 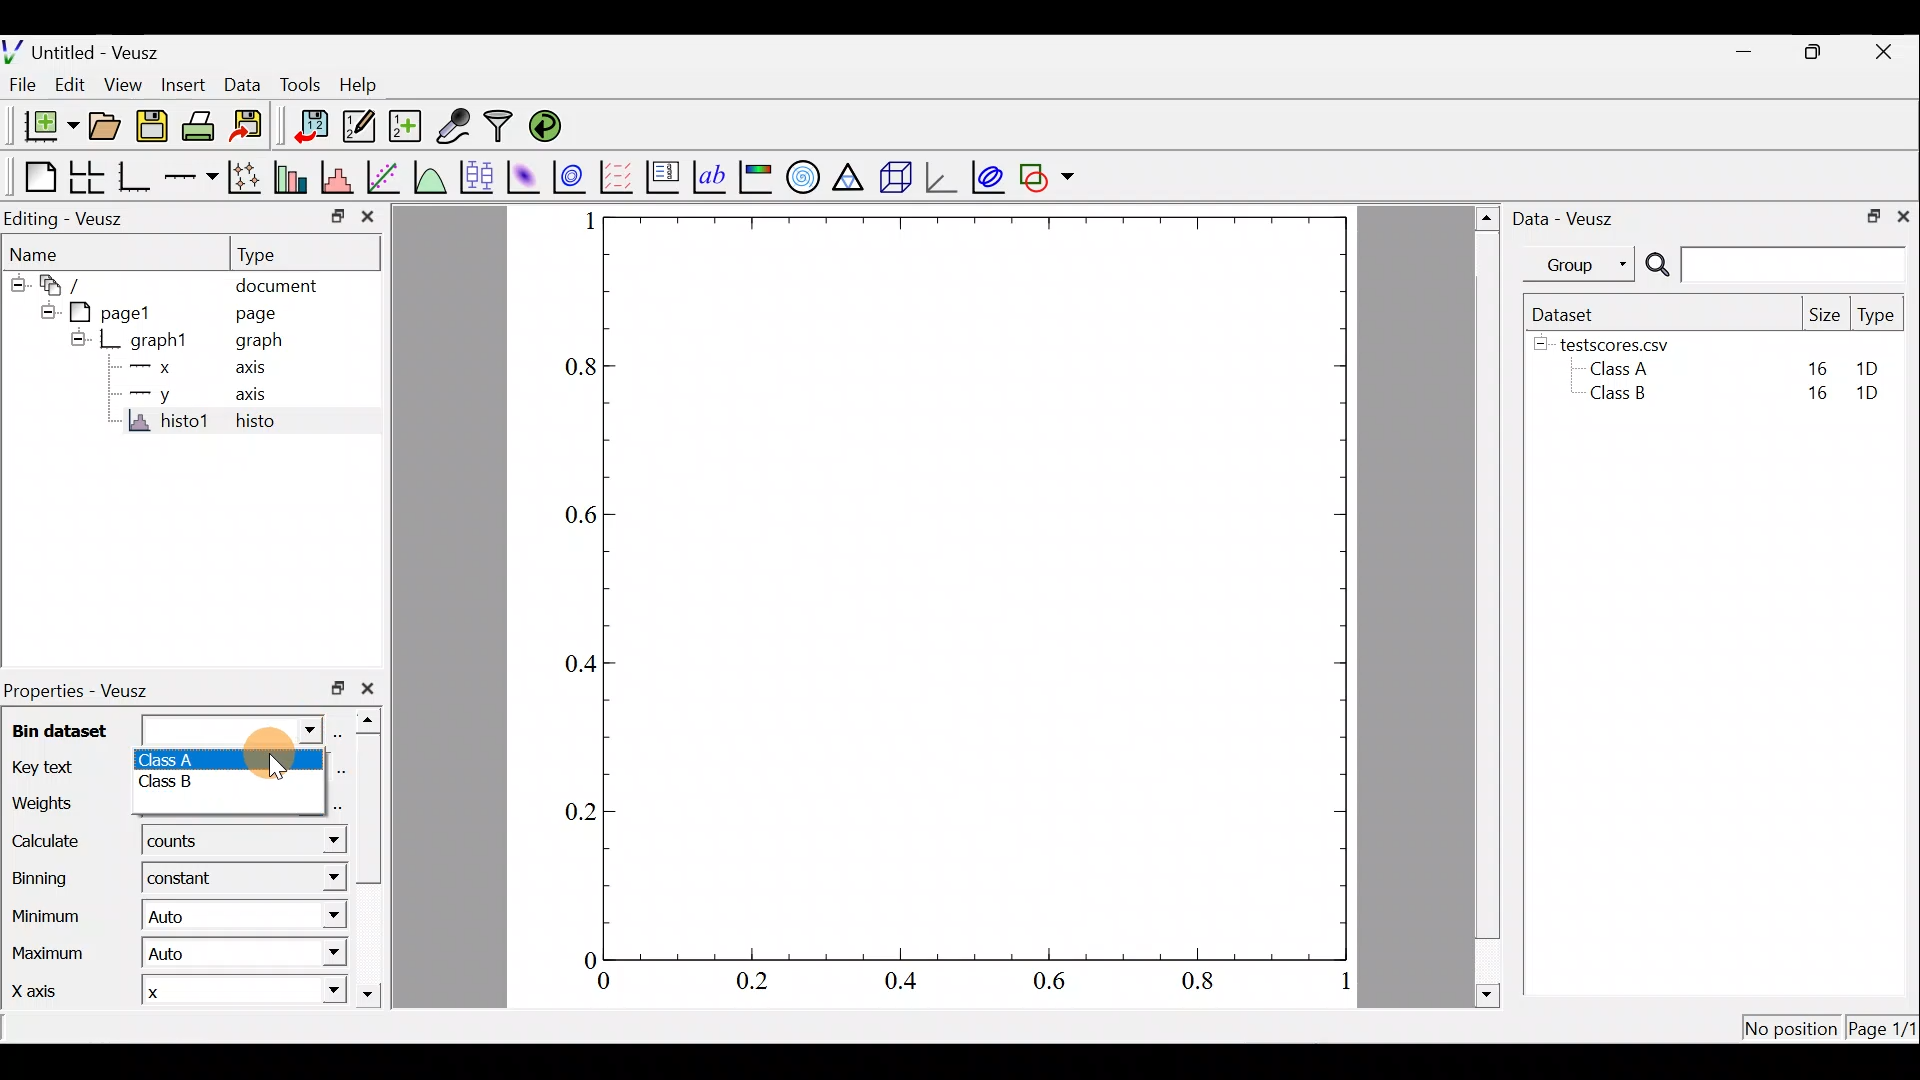 I want to click on Fit a function to data, so click(x=385, y=176).